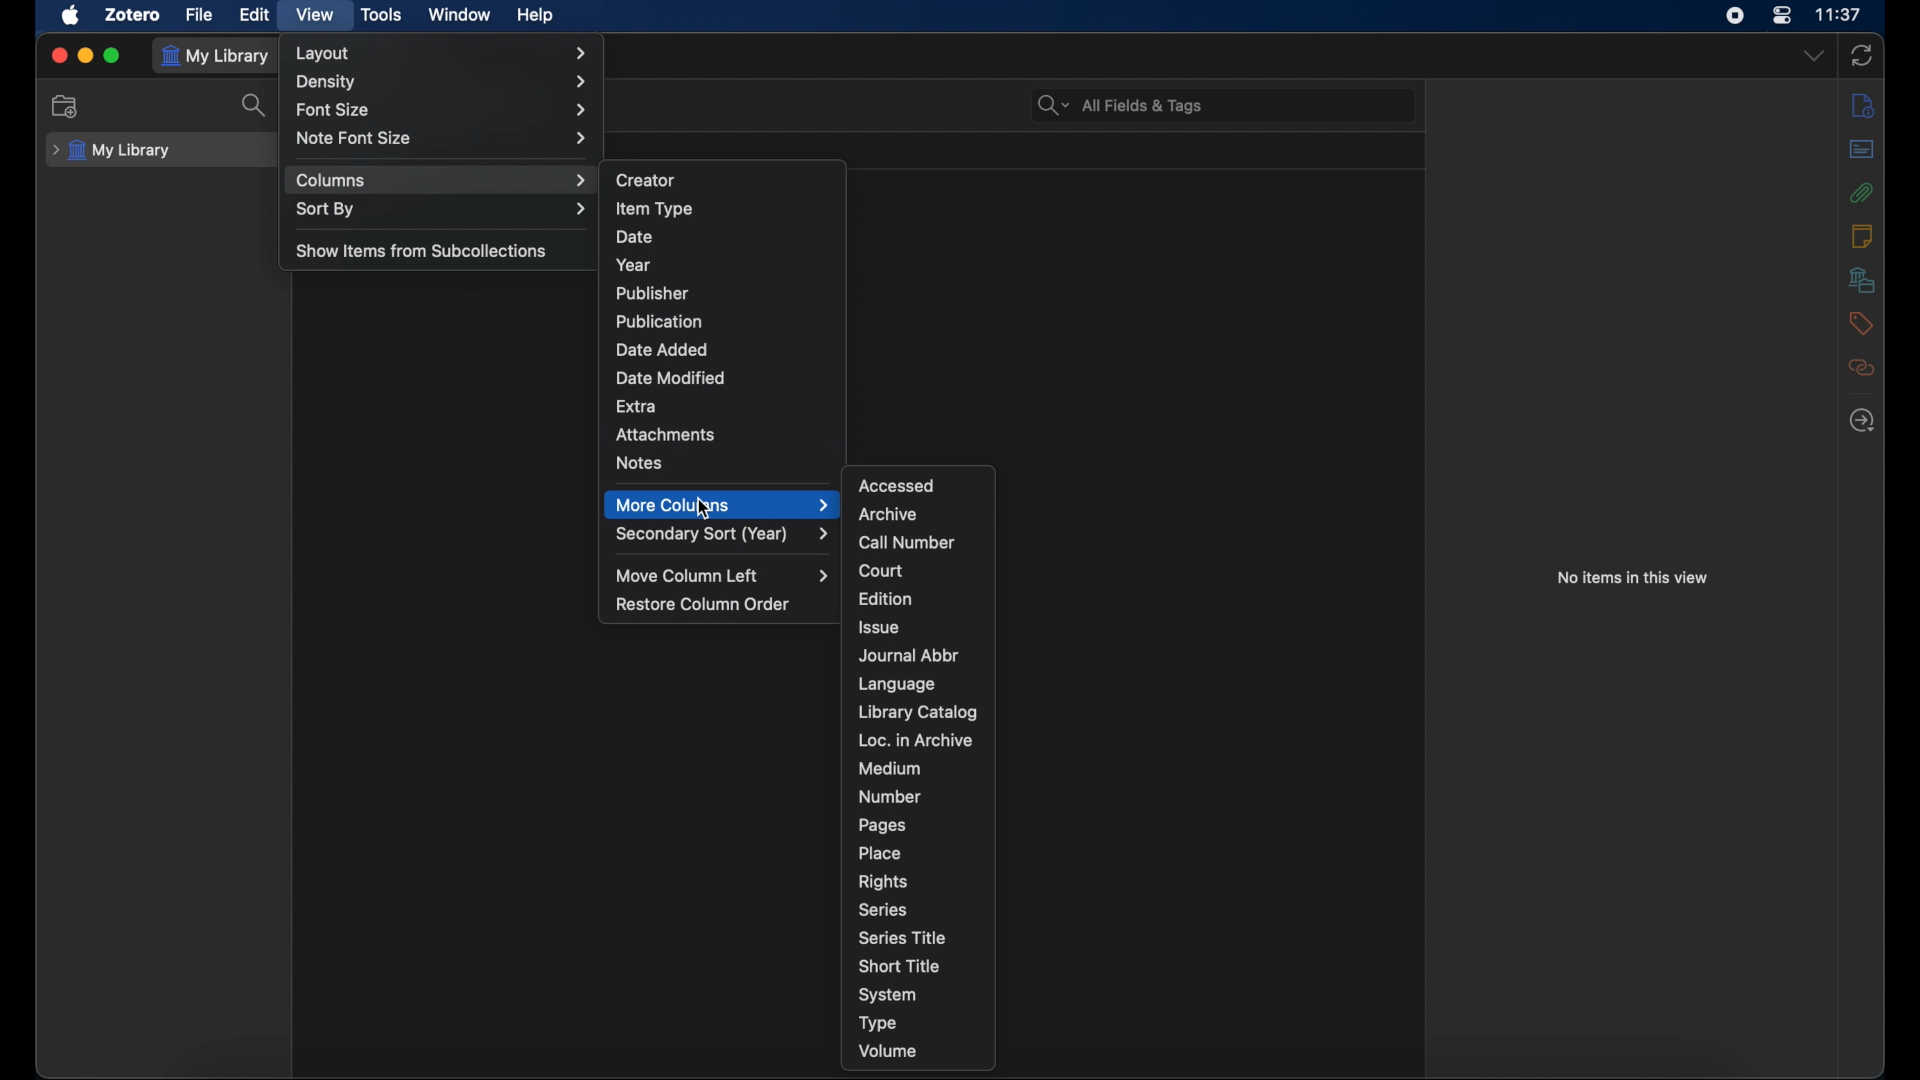 This screenshot has width=1920, height=1080. Describe the element at coordinates (440, 108) in the screenshot. I see `font size` at that location.